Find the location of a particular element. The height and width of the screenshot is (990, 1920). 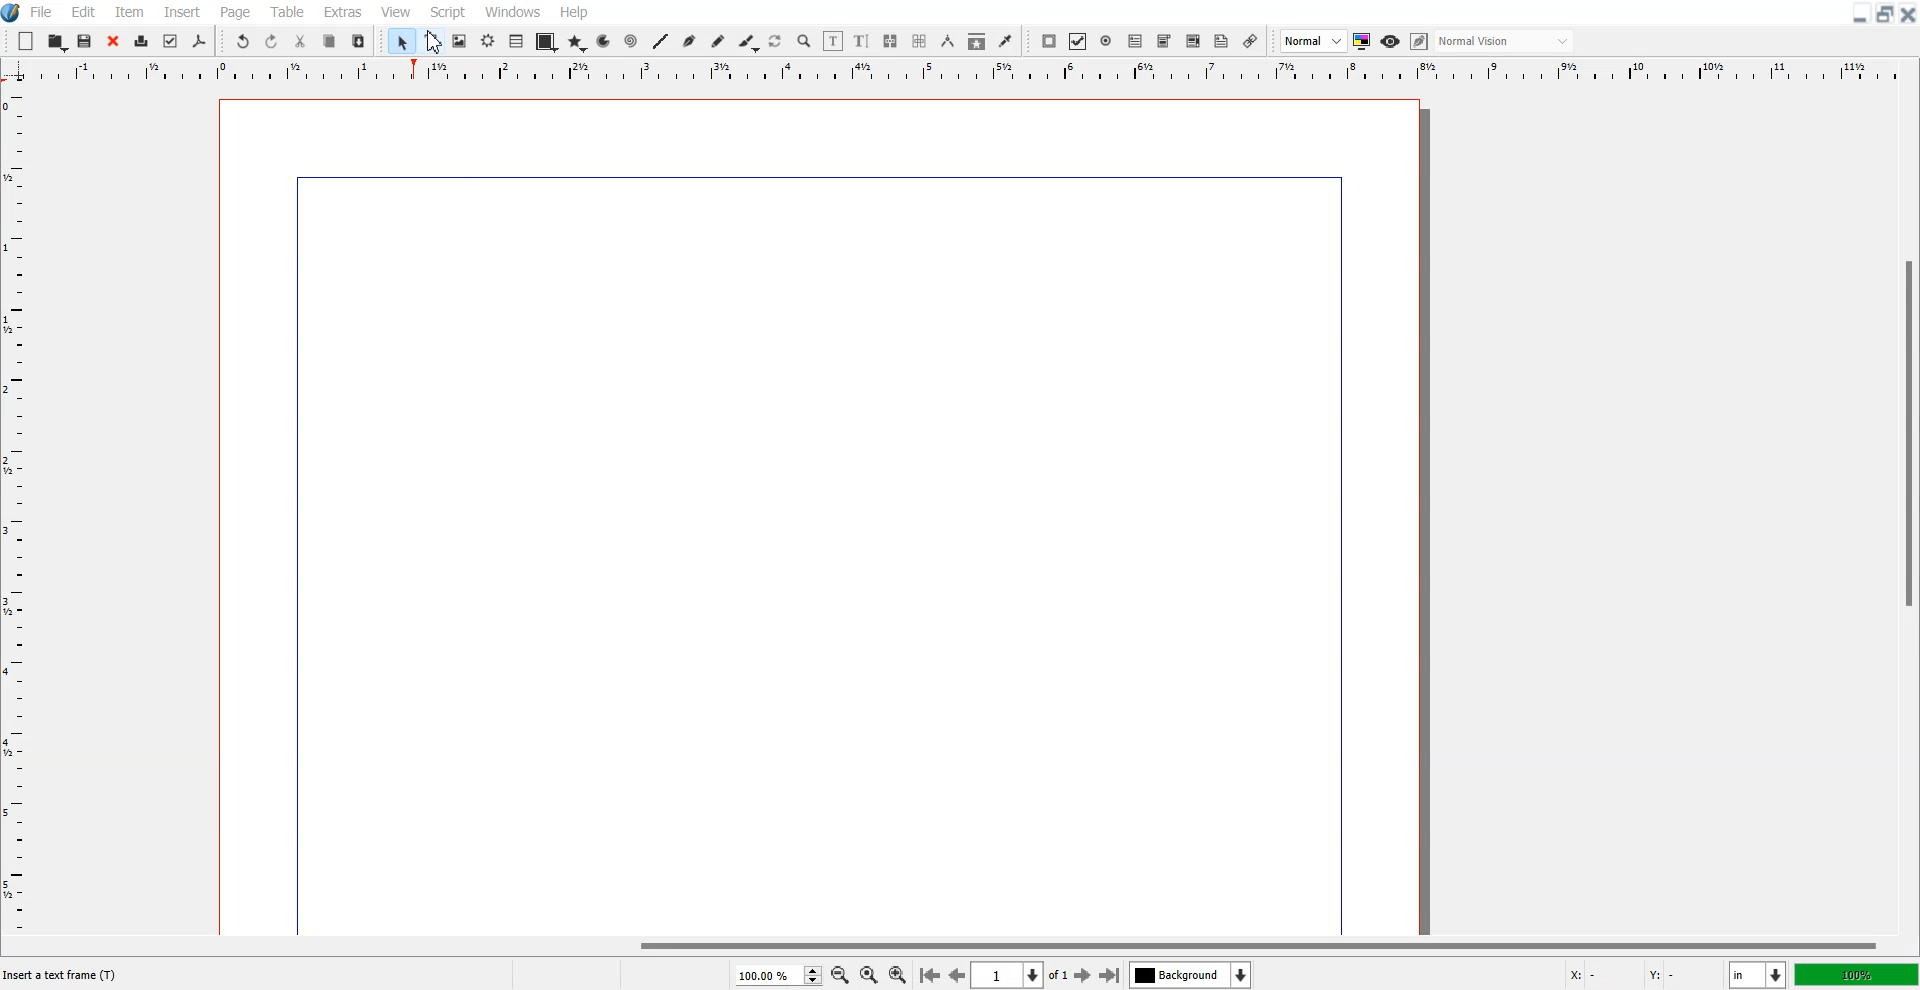

Copy  is located at coordinates (329, 42).